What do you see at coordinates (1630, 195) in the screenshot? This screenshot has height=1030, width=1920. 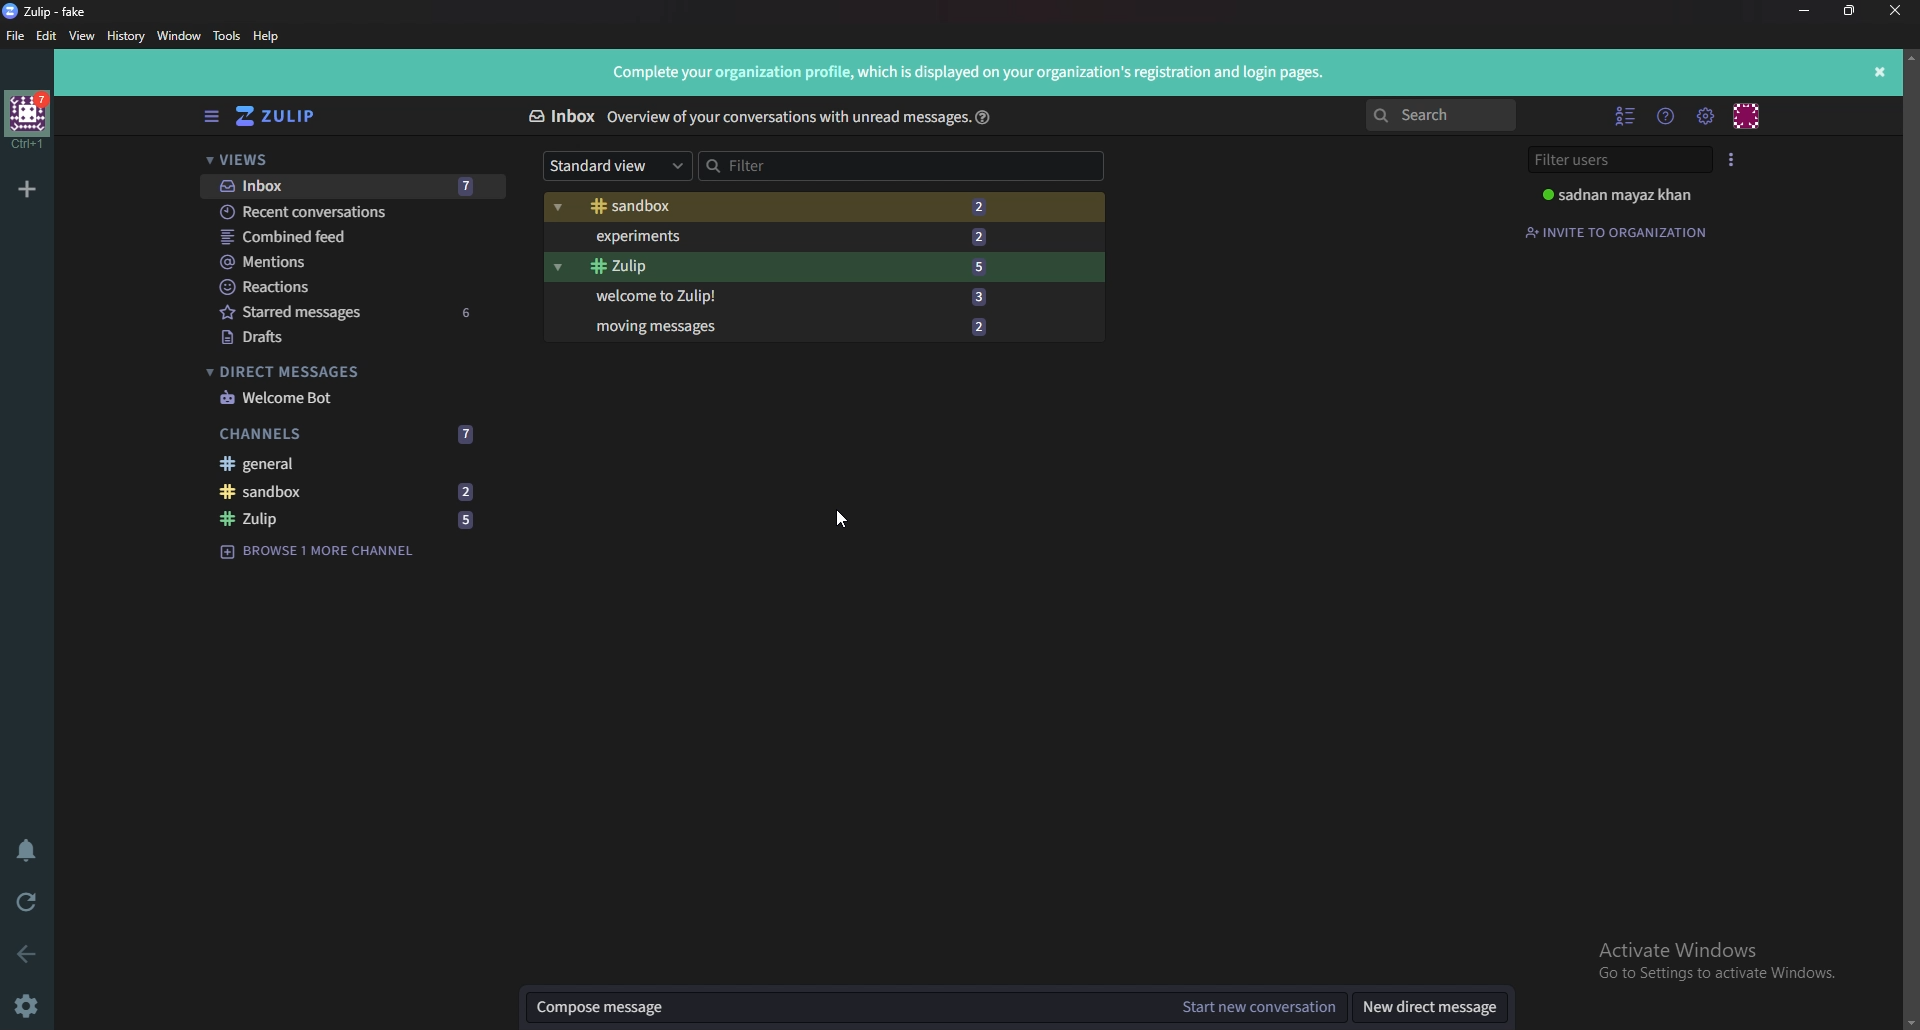 I see `Sadnan mayaz khan` at bounding box center [1630, 195].